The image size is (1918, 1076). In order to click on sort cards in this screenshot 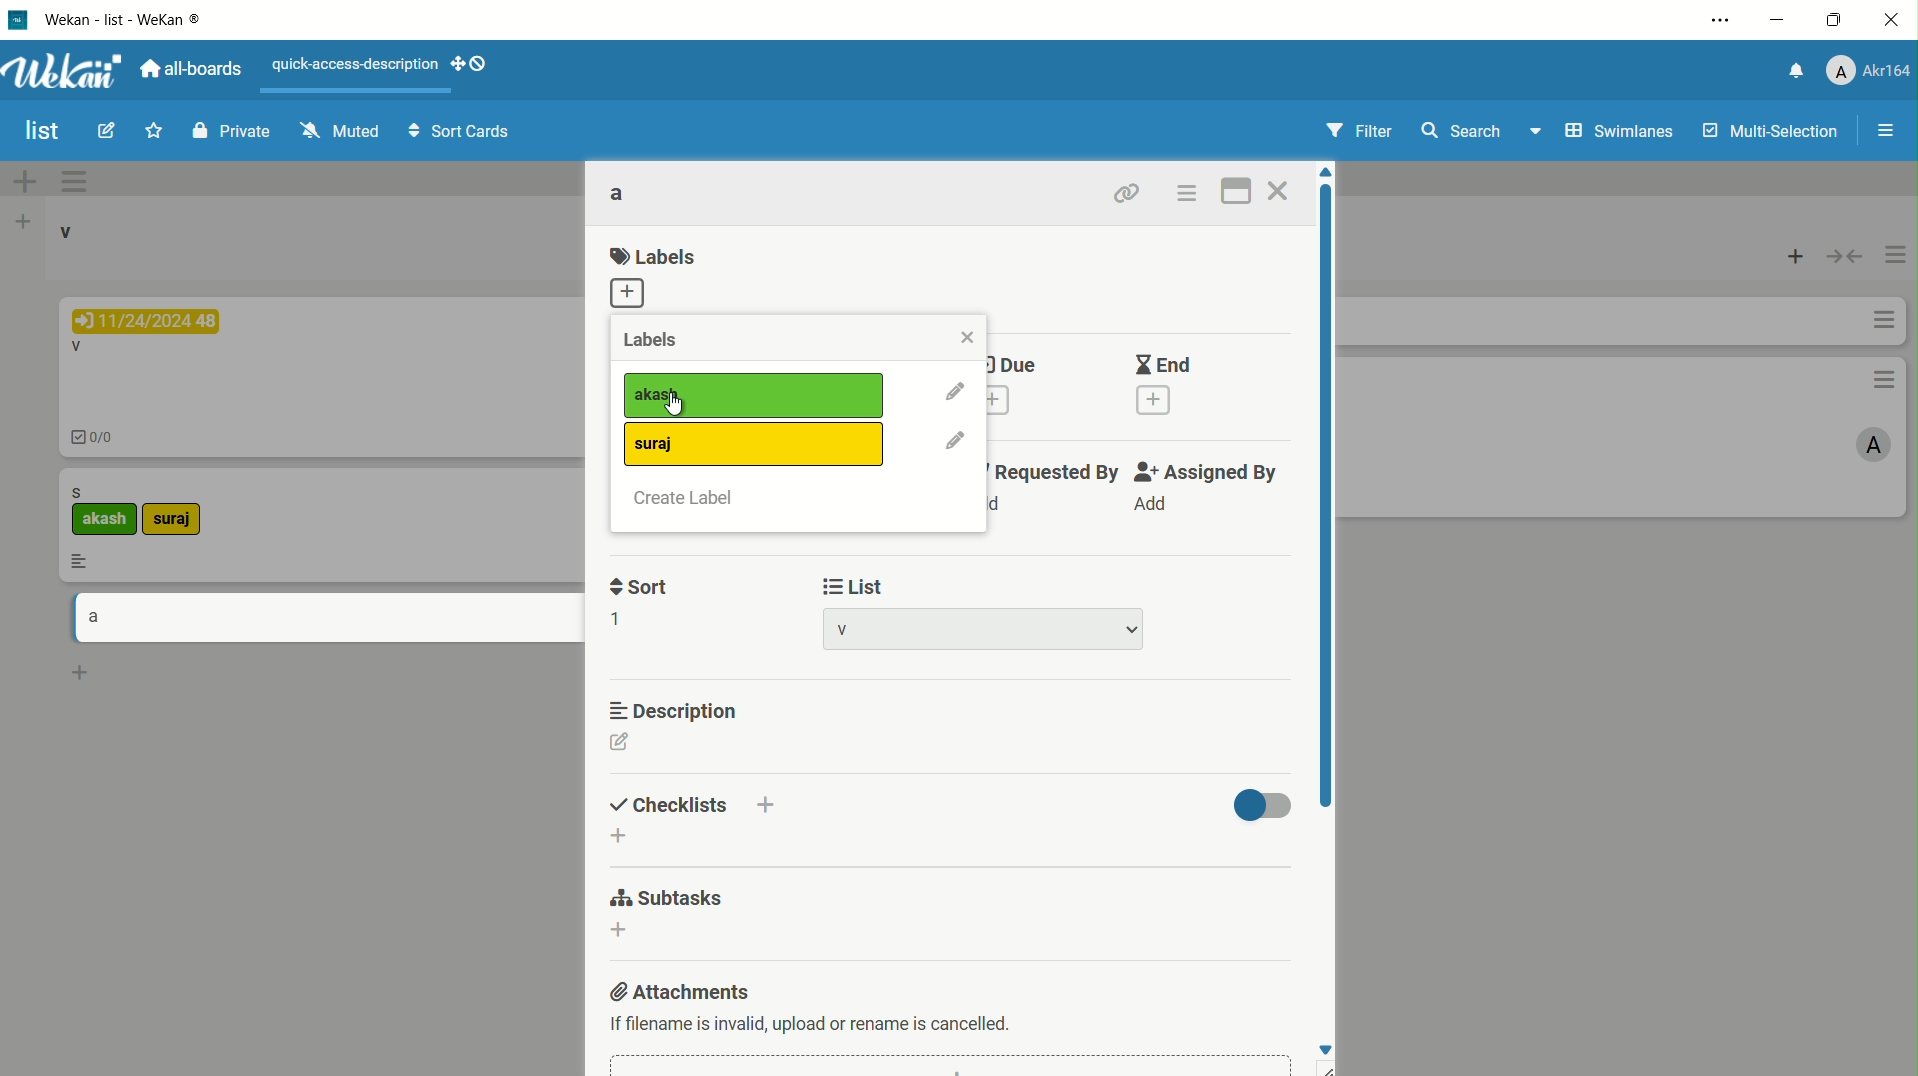, I will do `click(462, 133)`.